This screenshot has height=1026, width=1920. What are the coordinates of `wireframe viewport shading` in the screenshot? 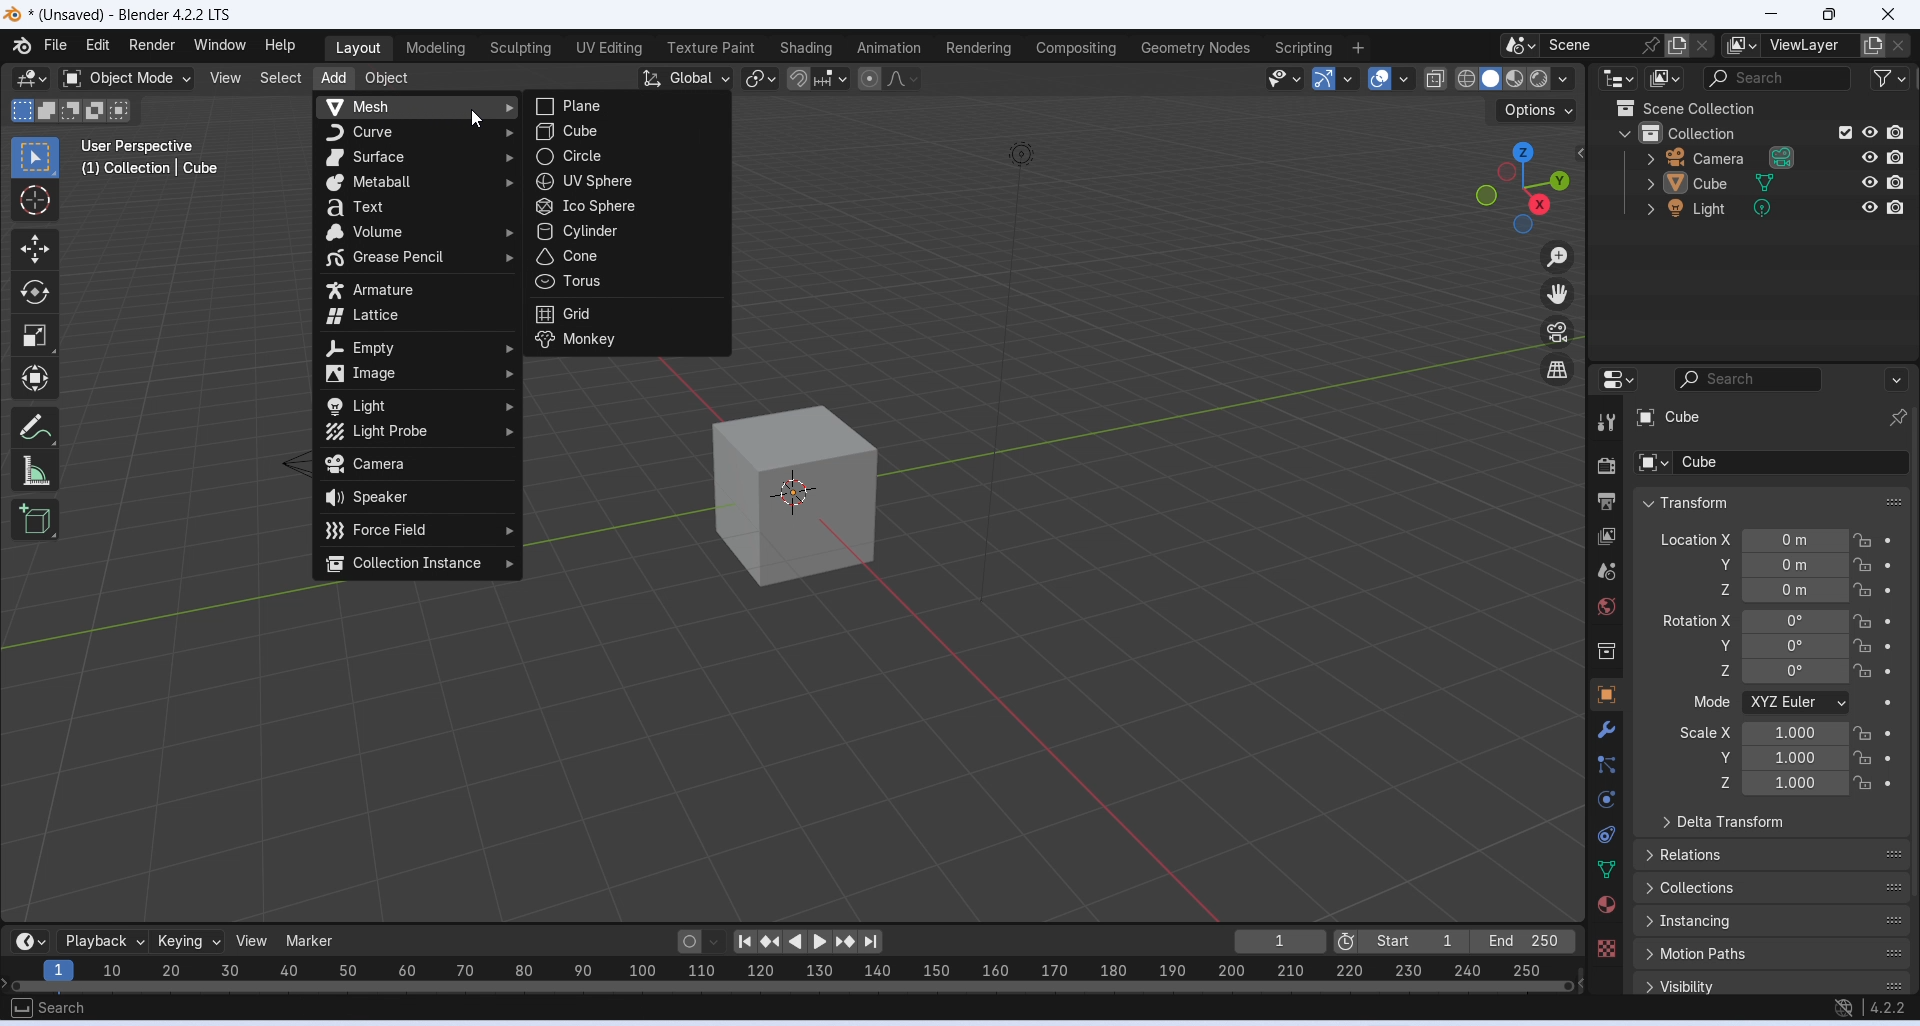 It's located at (1465, 78).